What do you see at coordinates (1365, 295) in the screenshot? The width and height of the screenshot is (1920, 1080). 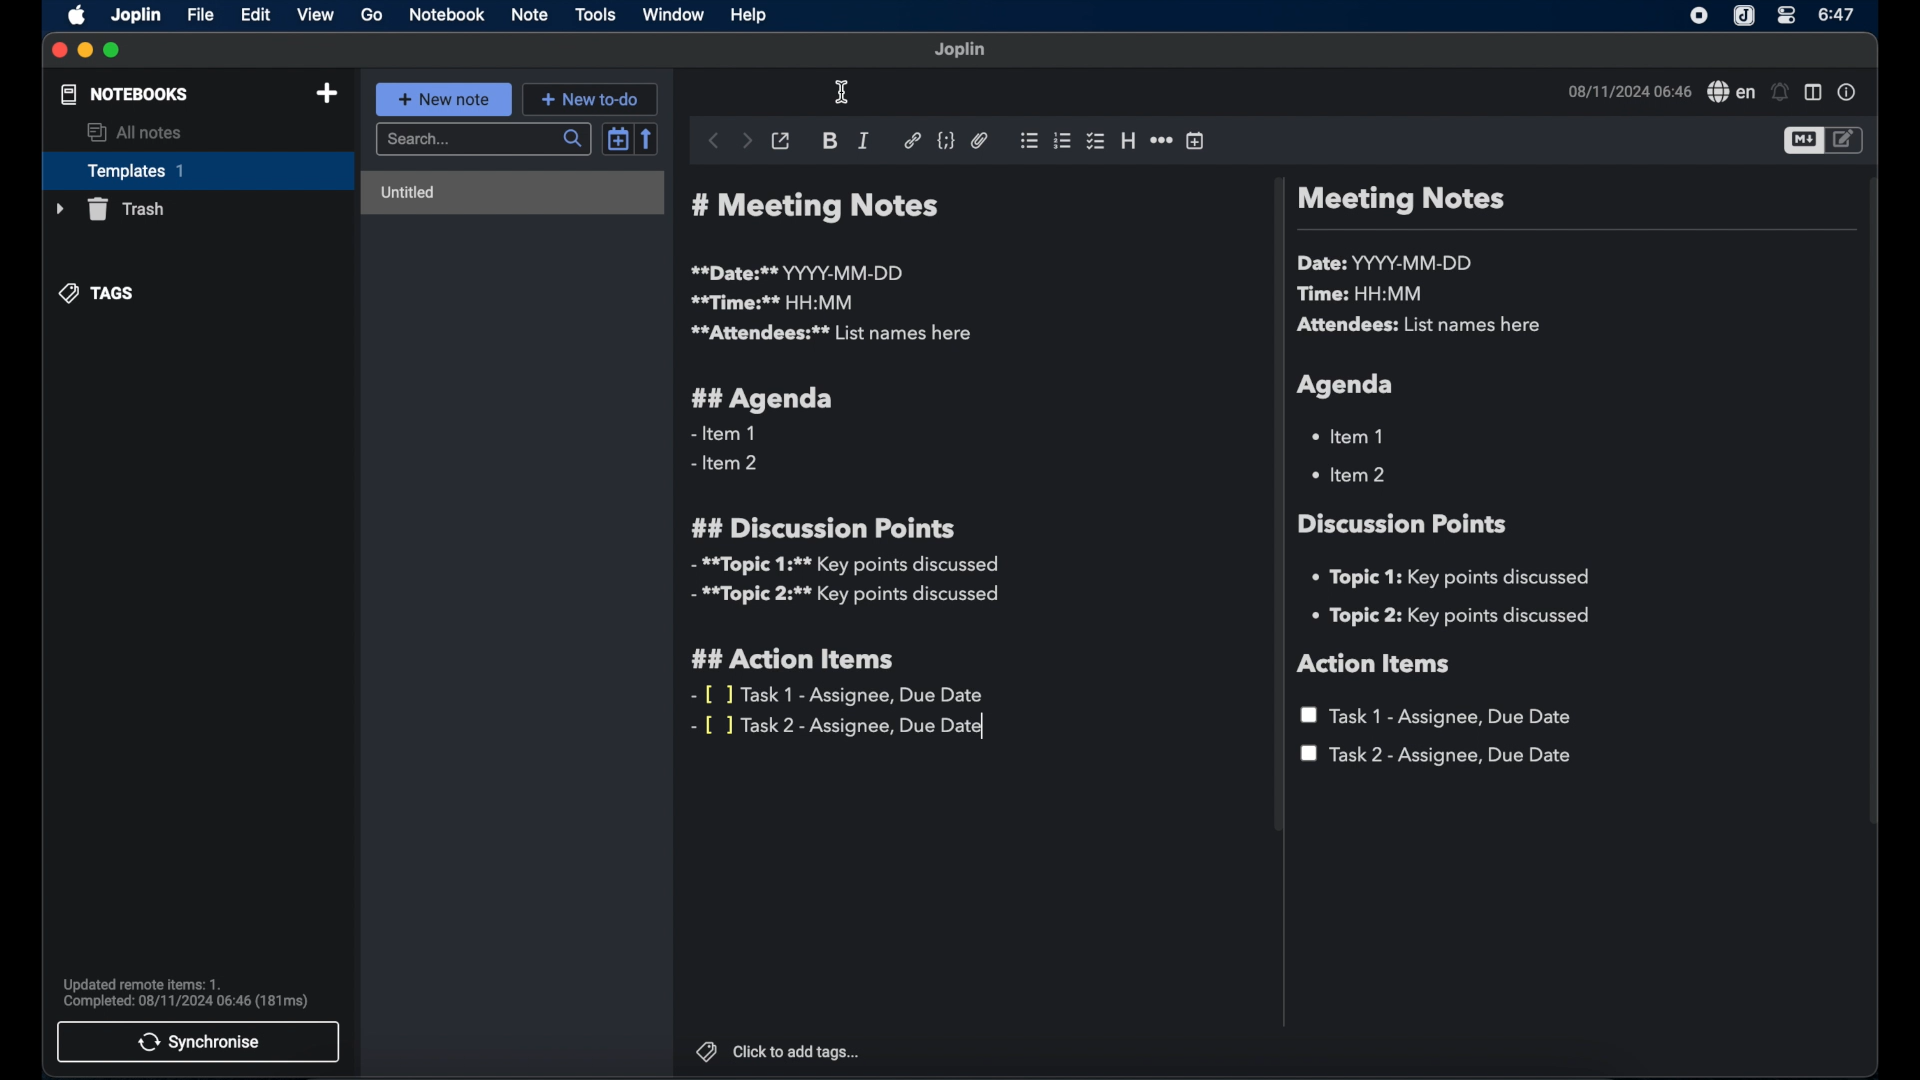 I see `time: HH:MM` at bounding box center [1365, 295].